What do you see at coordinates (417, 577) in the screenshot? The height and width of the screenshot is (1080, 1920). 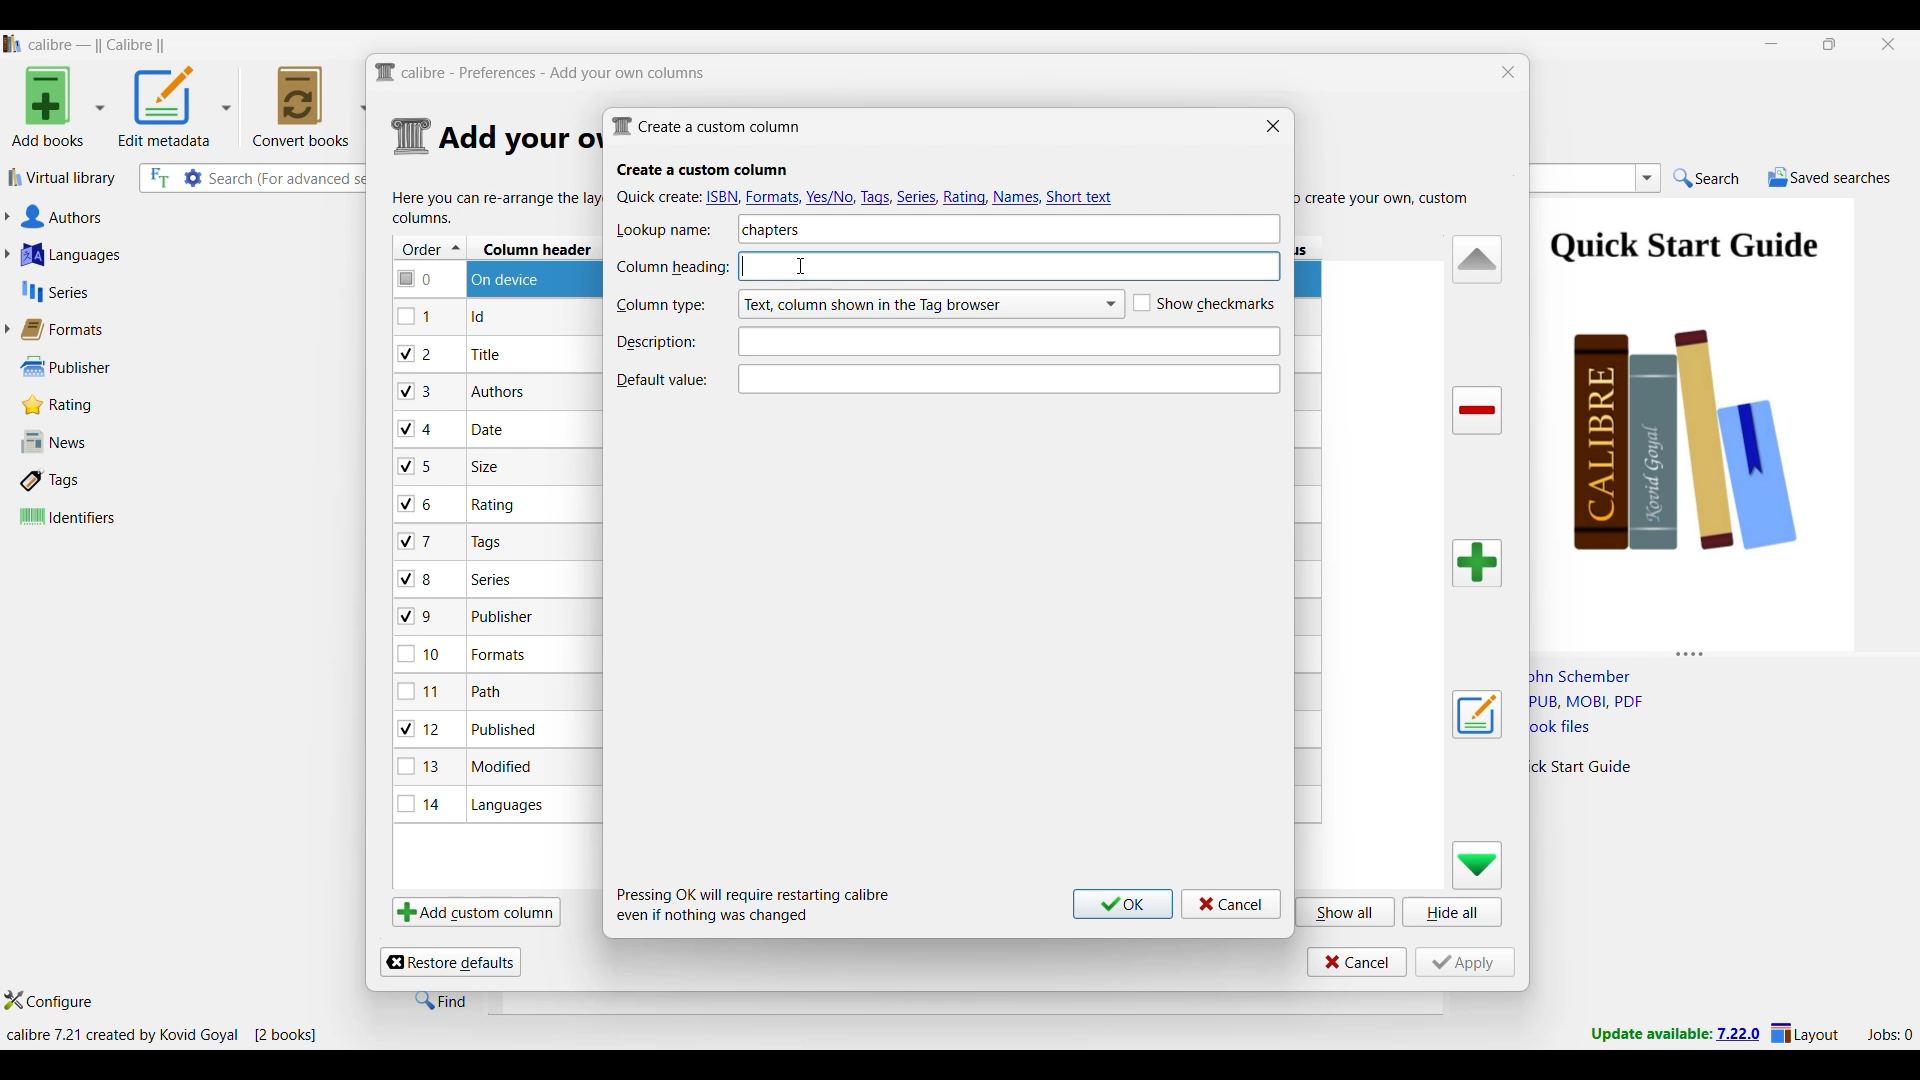 I see `checkbox - 8` at bounding box center [417, 577].